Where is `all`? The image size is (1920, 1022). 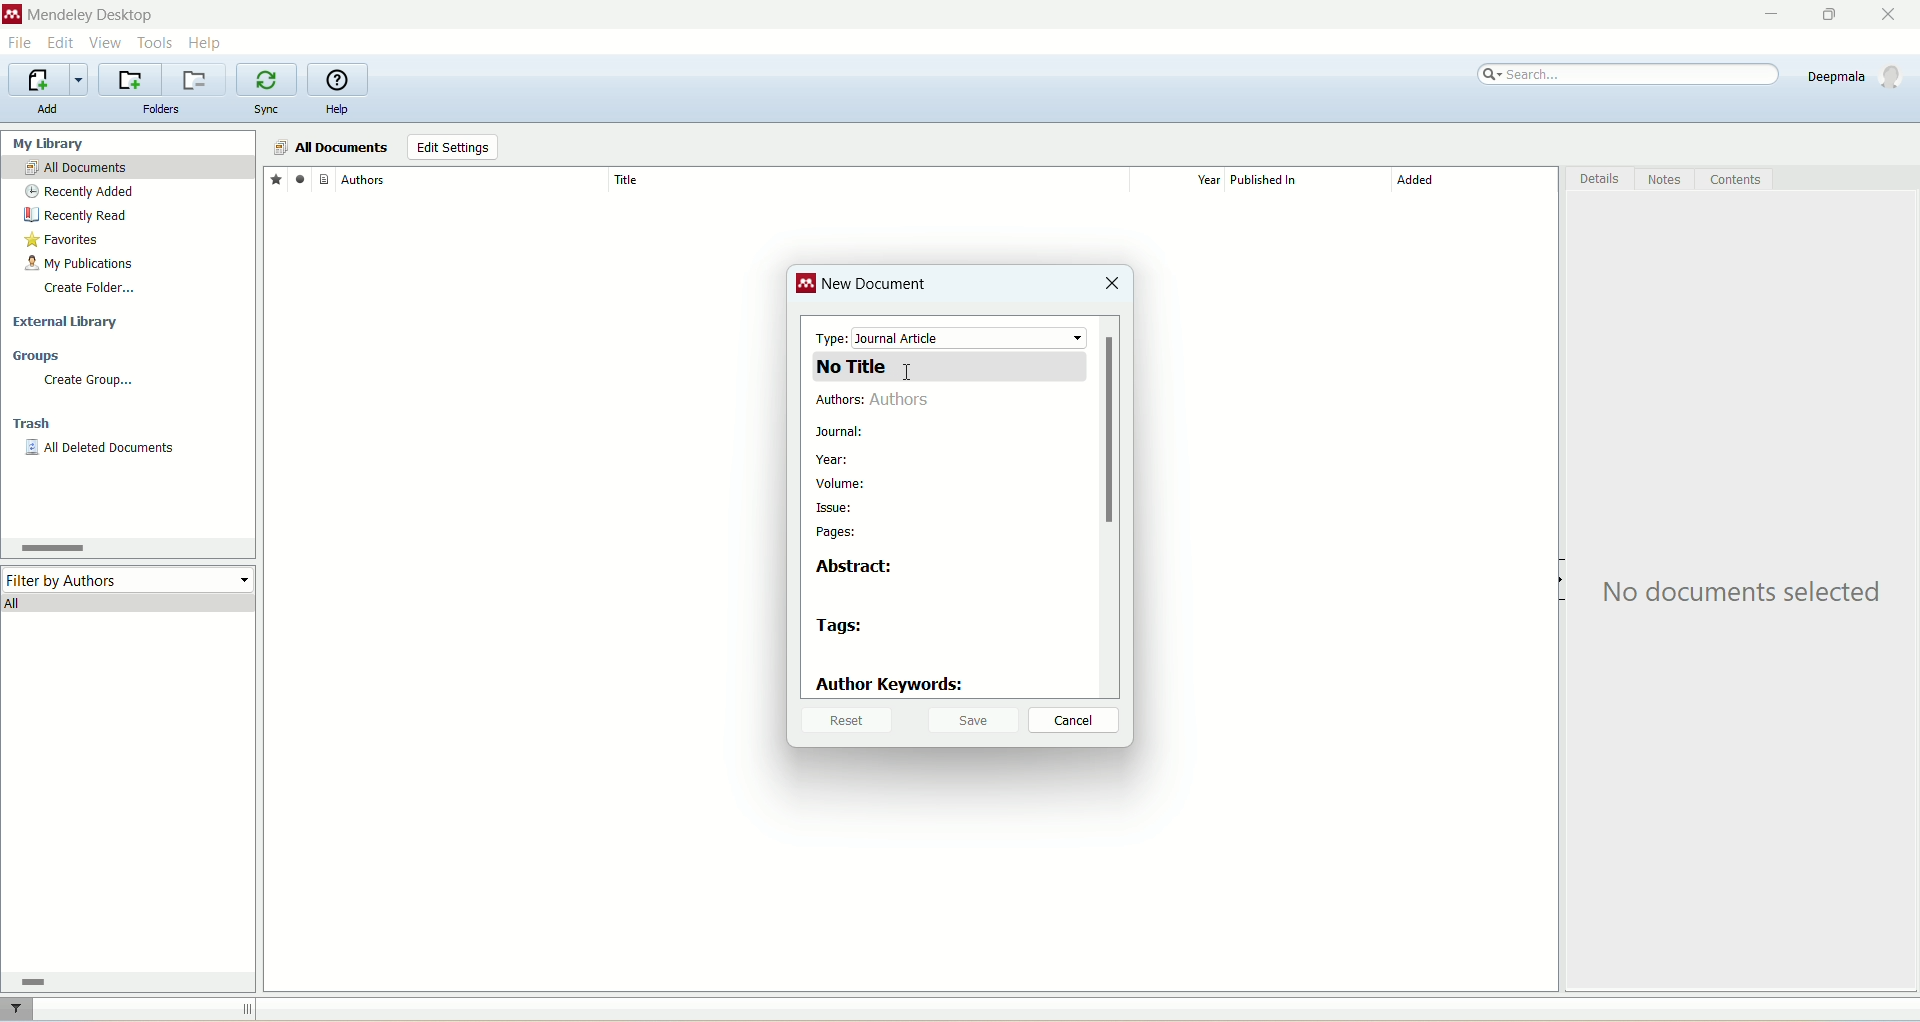 all is located at coordinates (130, 602).